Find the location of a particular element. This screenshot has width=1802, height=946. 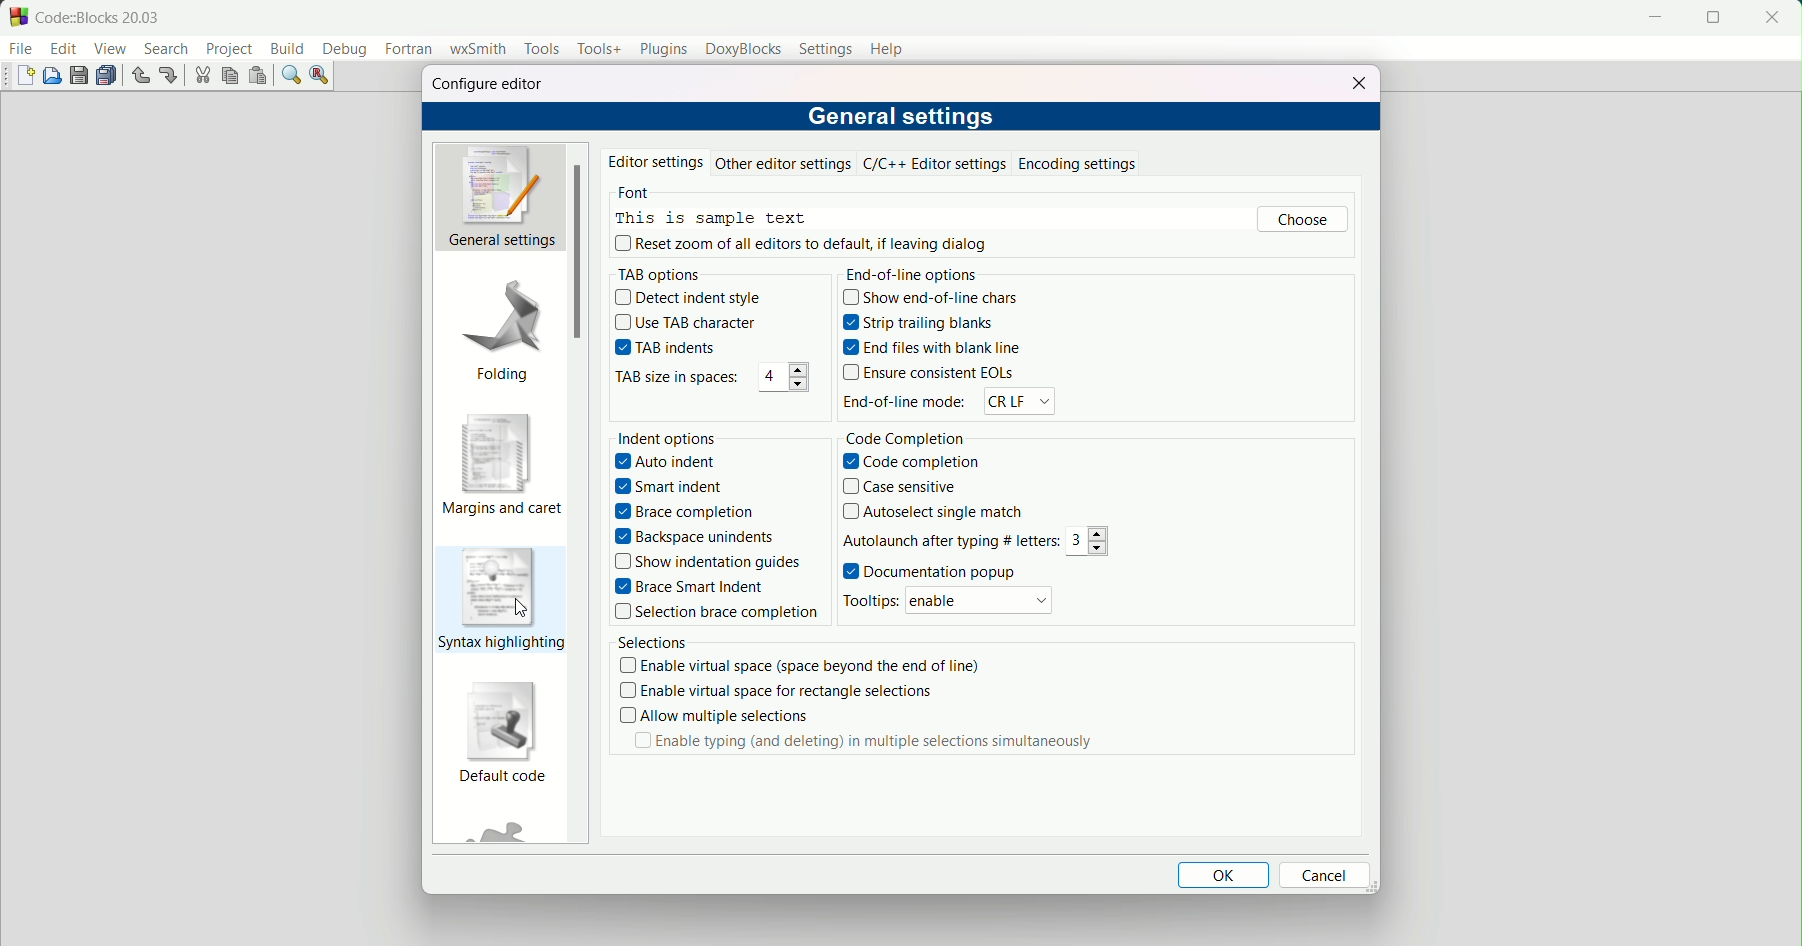

enable typing is located at coordinates (864, 743).